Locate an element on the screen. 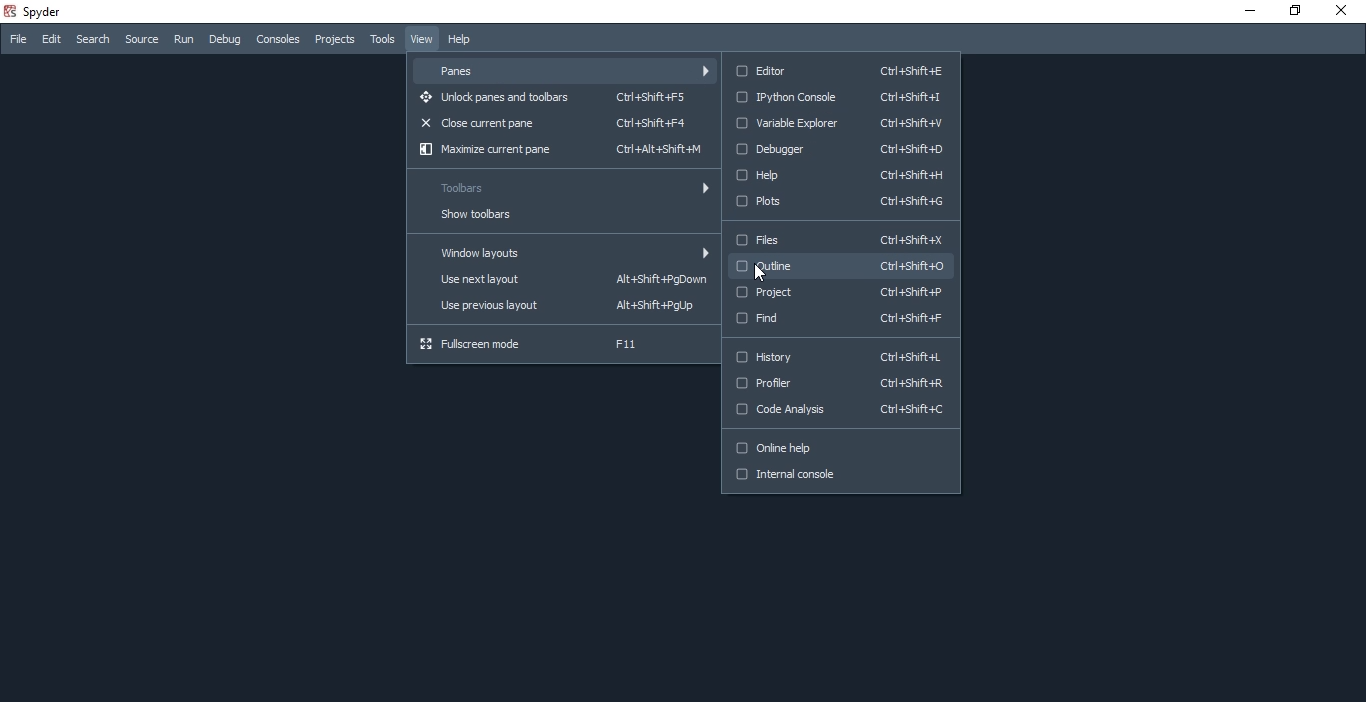 This screenshot has width=1366, height=702. Code Analysis is located at coordinates (840, 415).